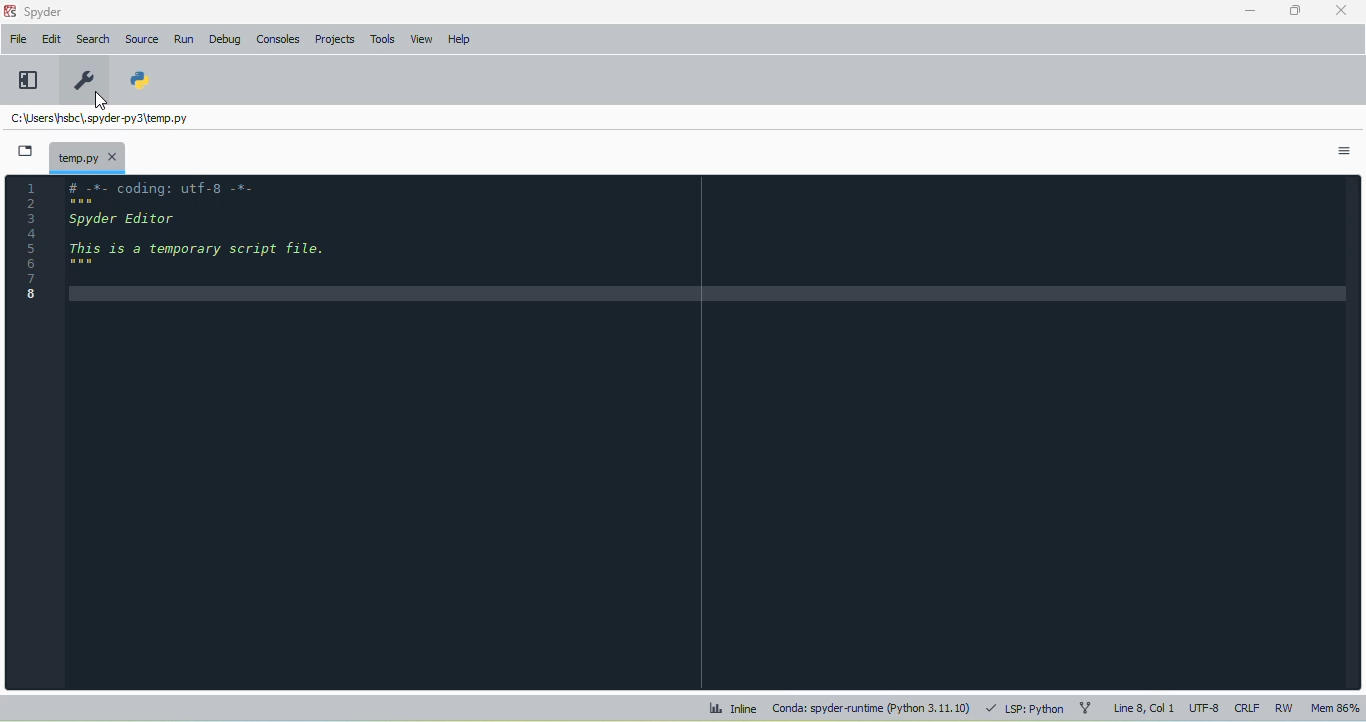  What do you see at coordinates (225, 39) in the screenshot?
I see `debug` at bounding box center [225, 39].